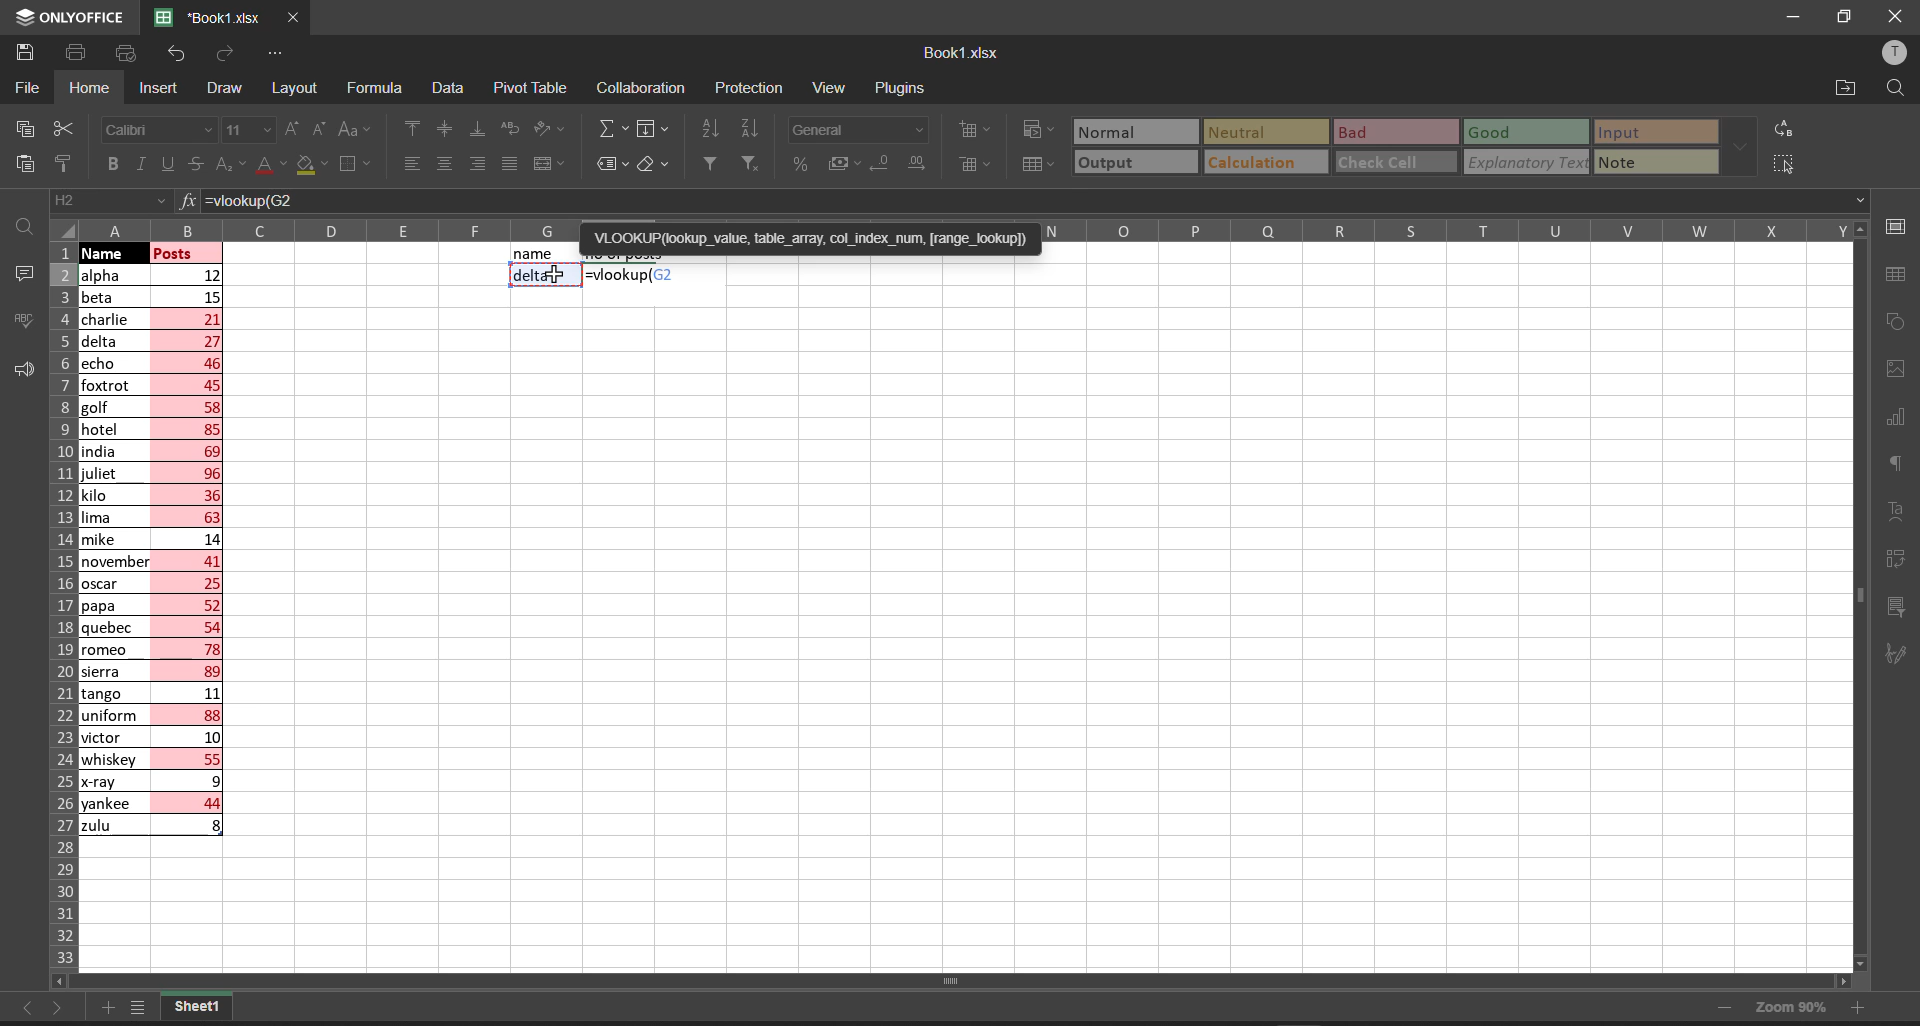 The image size is (1920, 1026). Describe the element at coordinates (1739, 142) in the screenshot. I see `data font additional options` at that location.